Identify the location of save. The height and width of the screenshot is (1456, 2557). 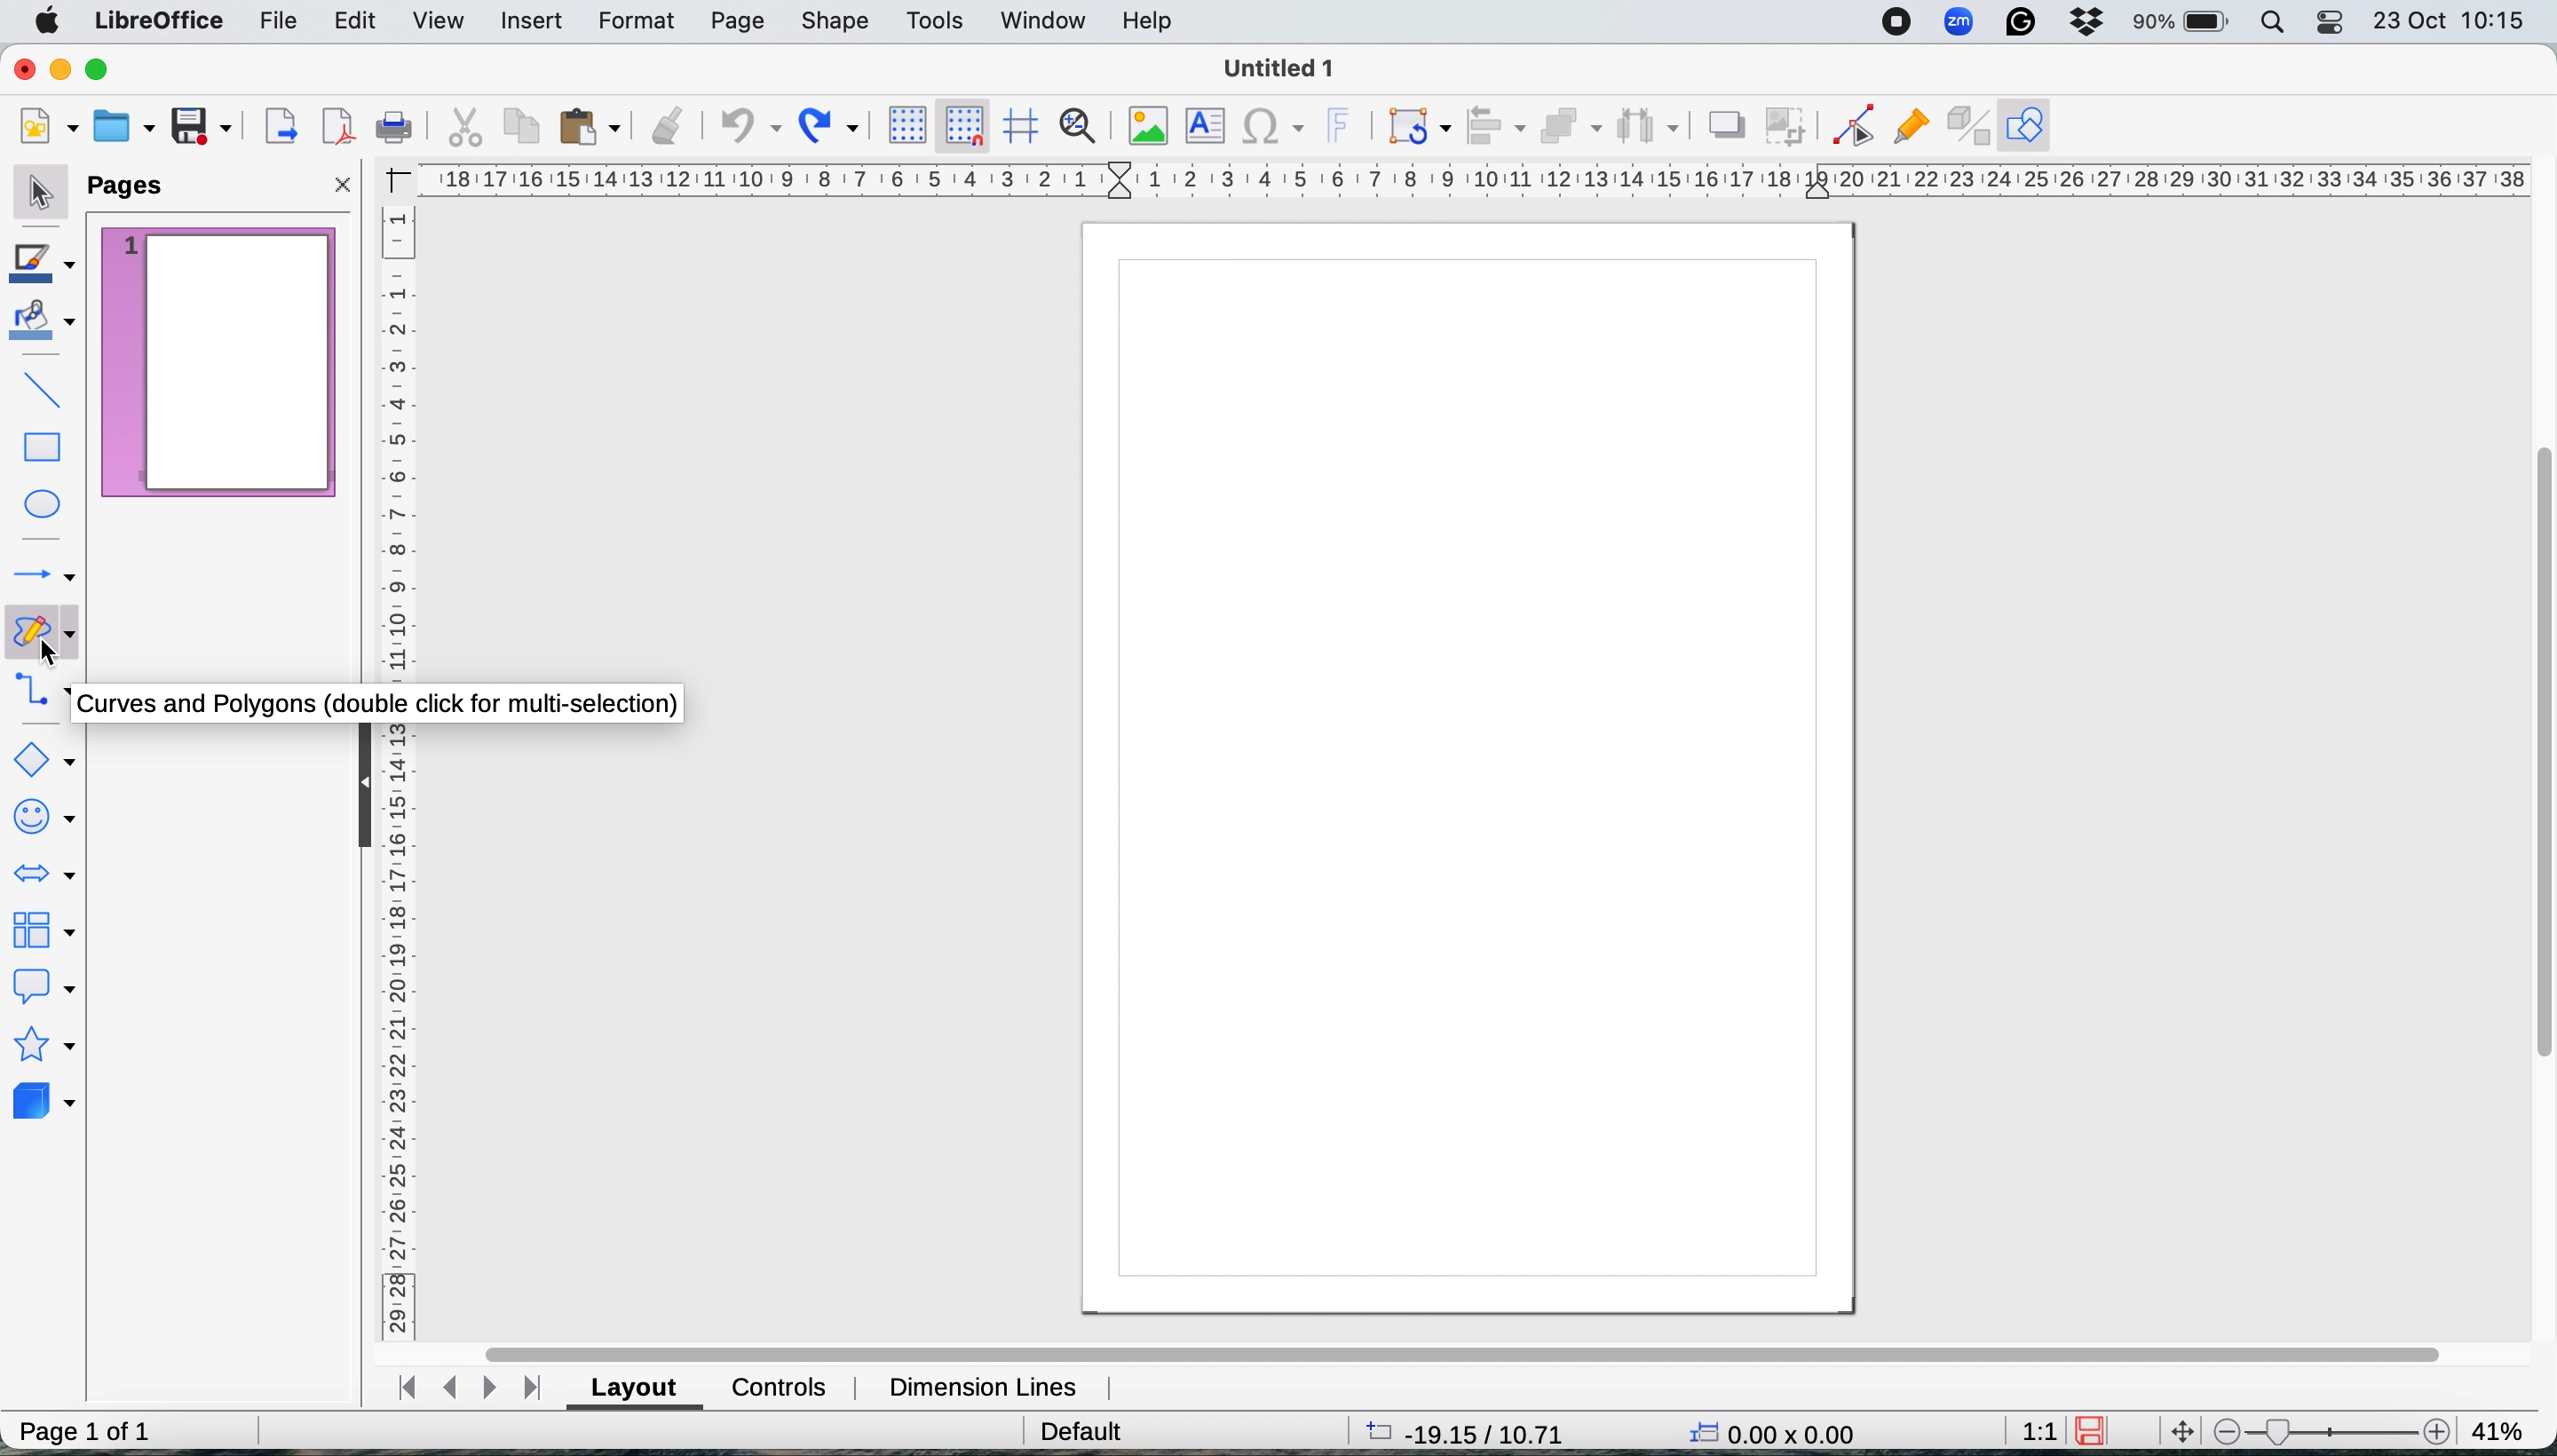
(2088, 1433).